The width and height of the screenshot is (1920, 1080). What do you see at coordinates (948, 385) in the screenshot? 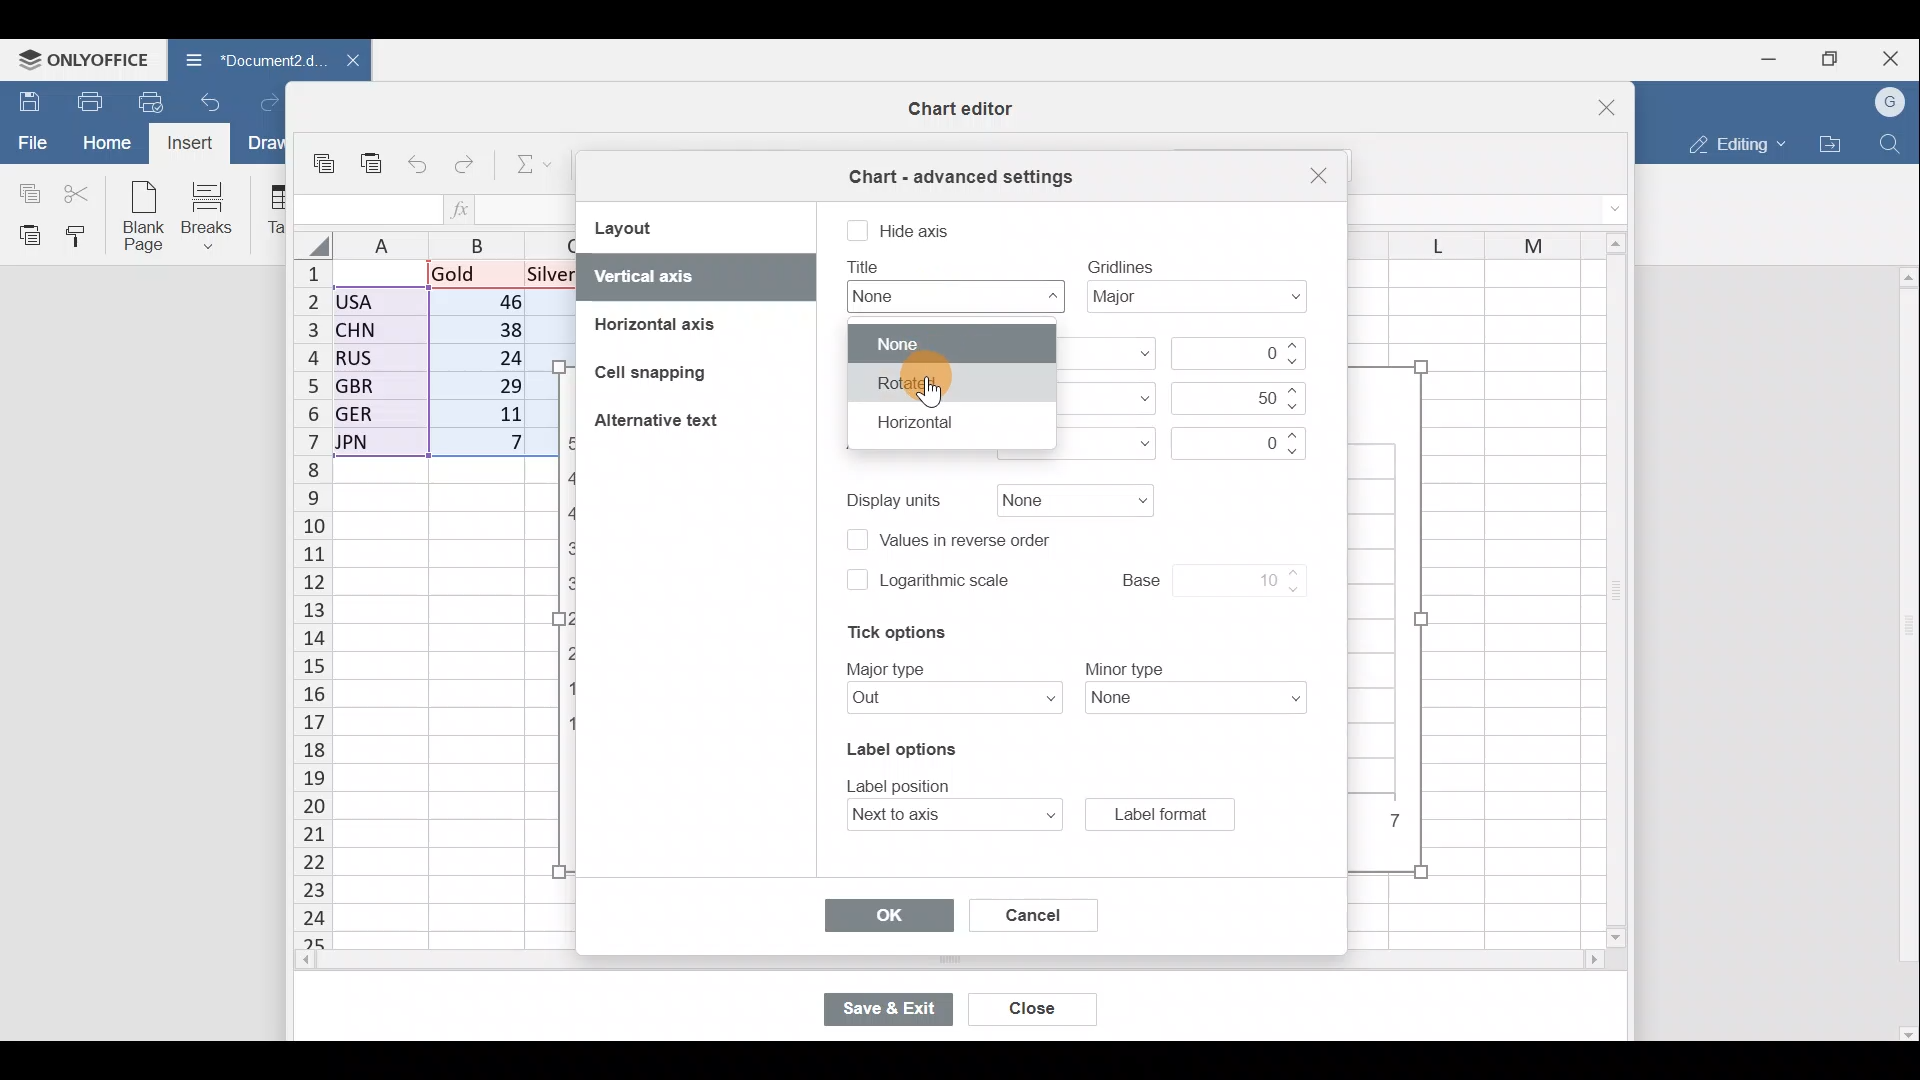
I see `rotate` at bounding box center [948, 385].